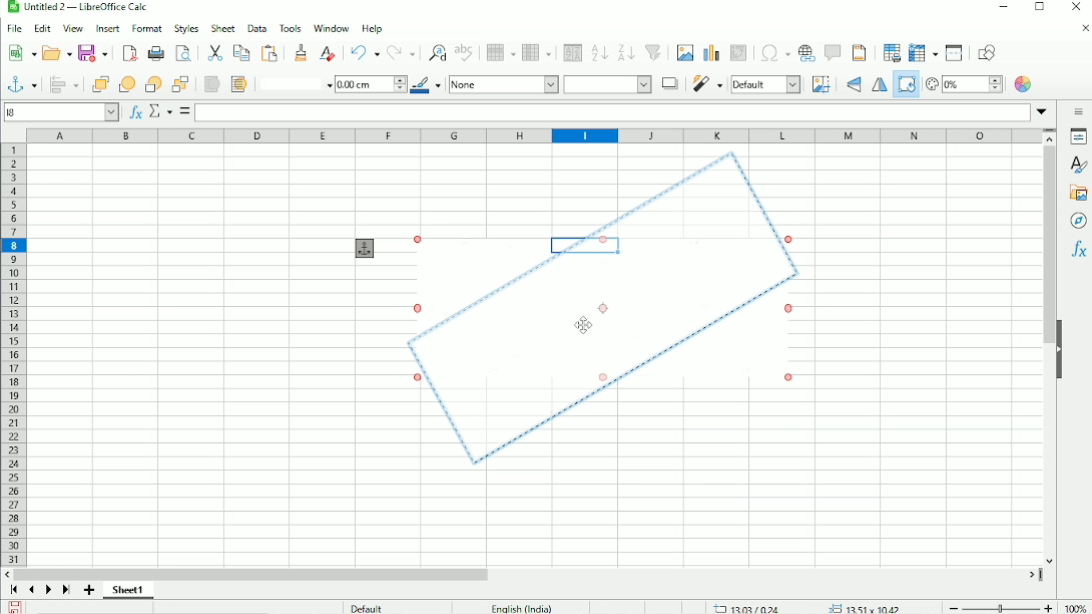  What do you see at coordinates (269, 52) in the screenshot?
I see `Paste` at bounding box center [269, 52].